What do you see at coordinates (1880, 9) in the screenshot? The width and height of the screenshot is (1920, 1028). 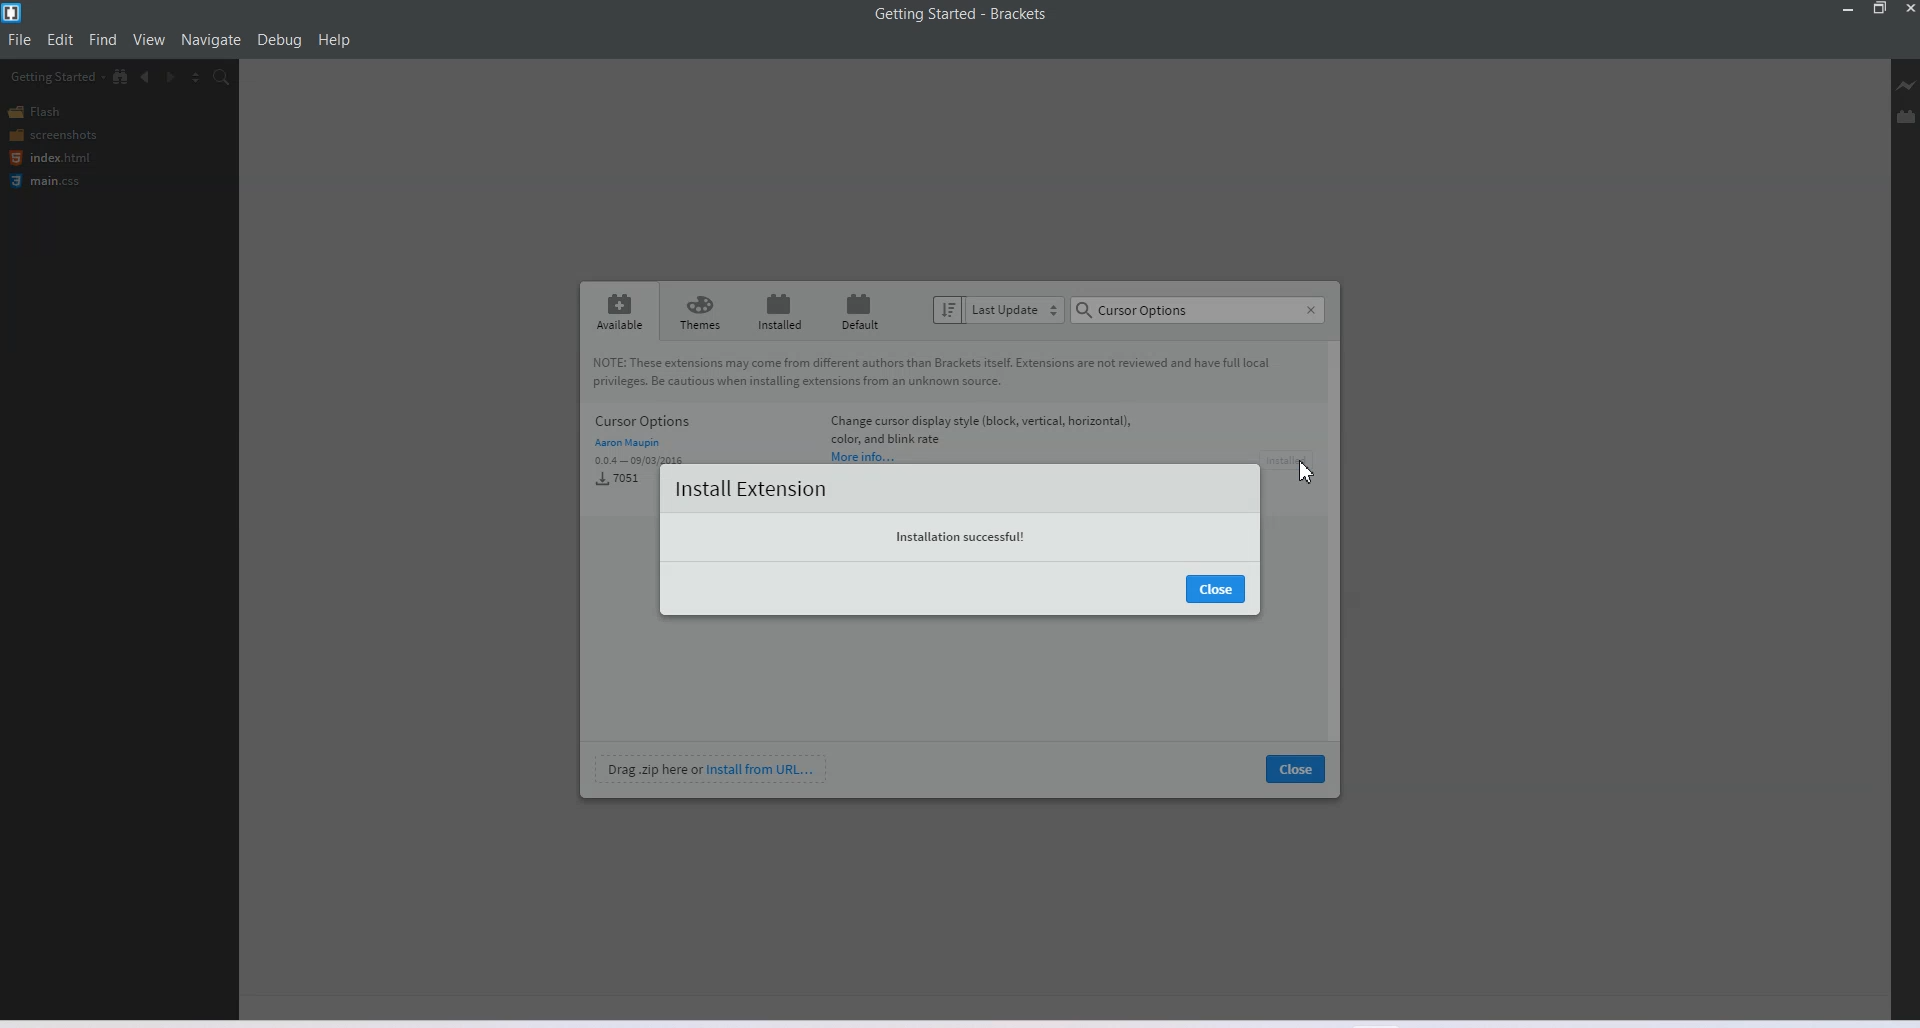 I see `Maximize` at bounding box center [1880, 9].